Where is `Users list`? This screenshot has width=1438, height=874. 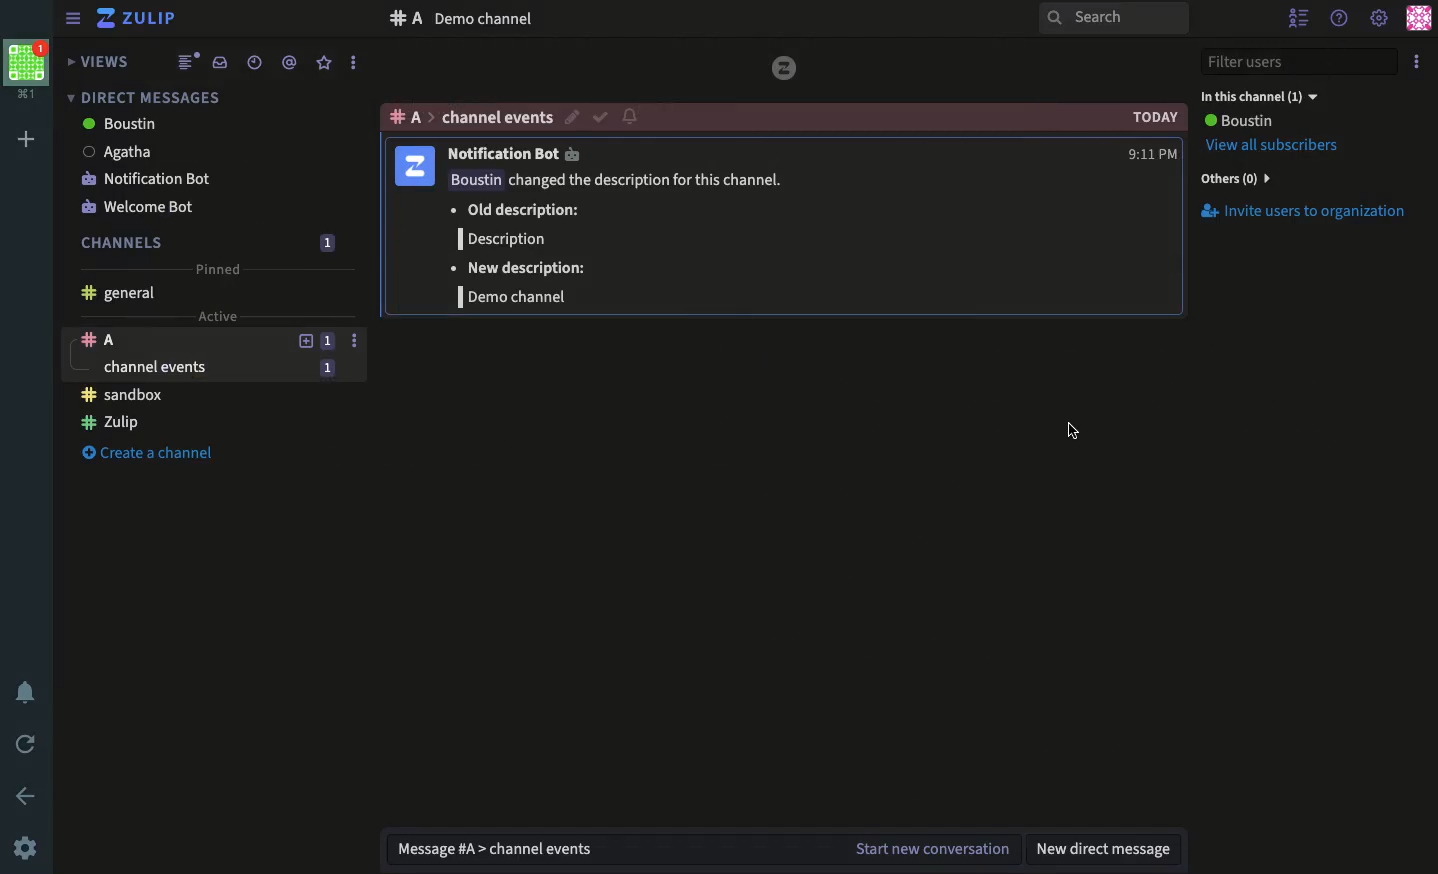
Users list is located at coordinates (1301, 19).